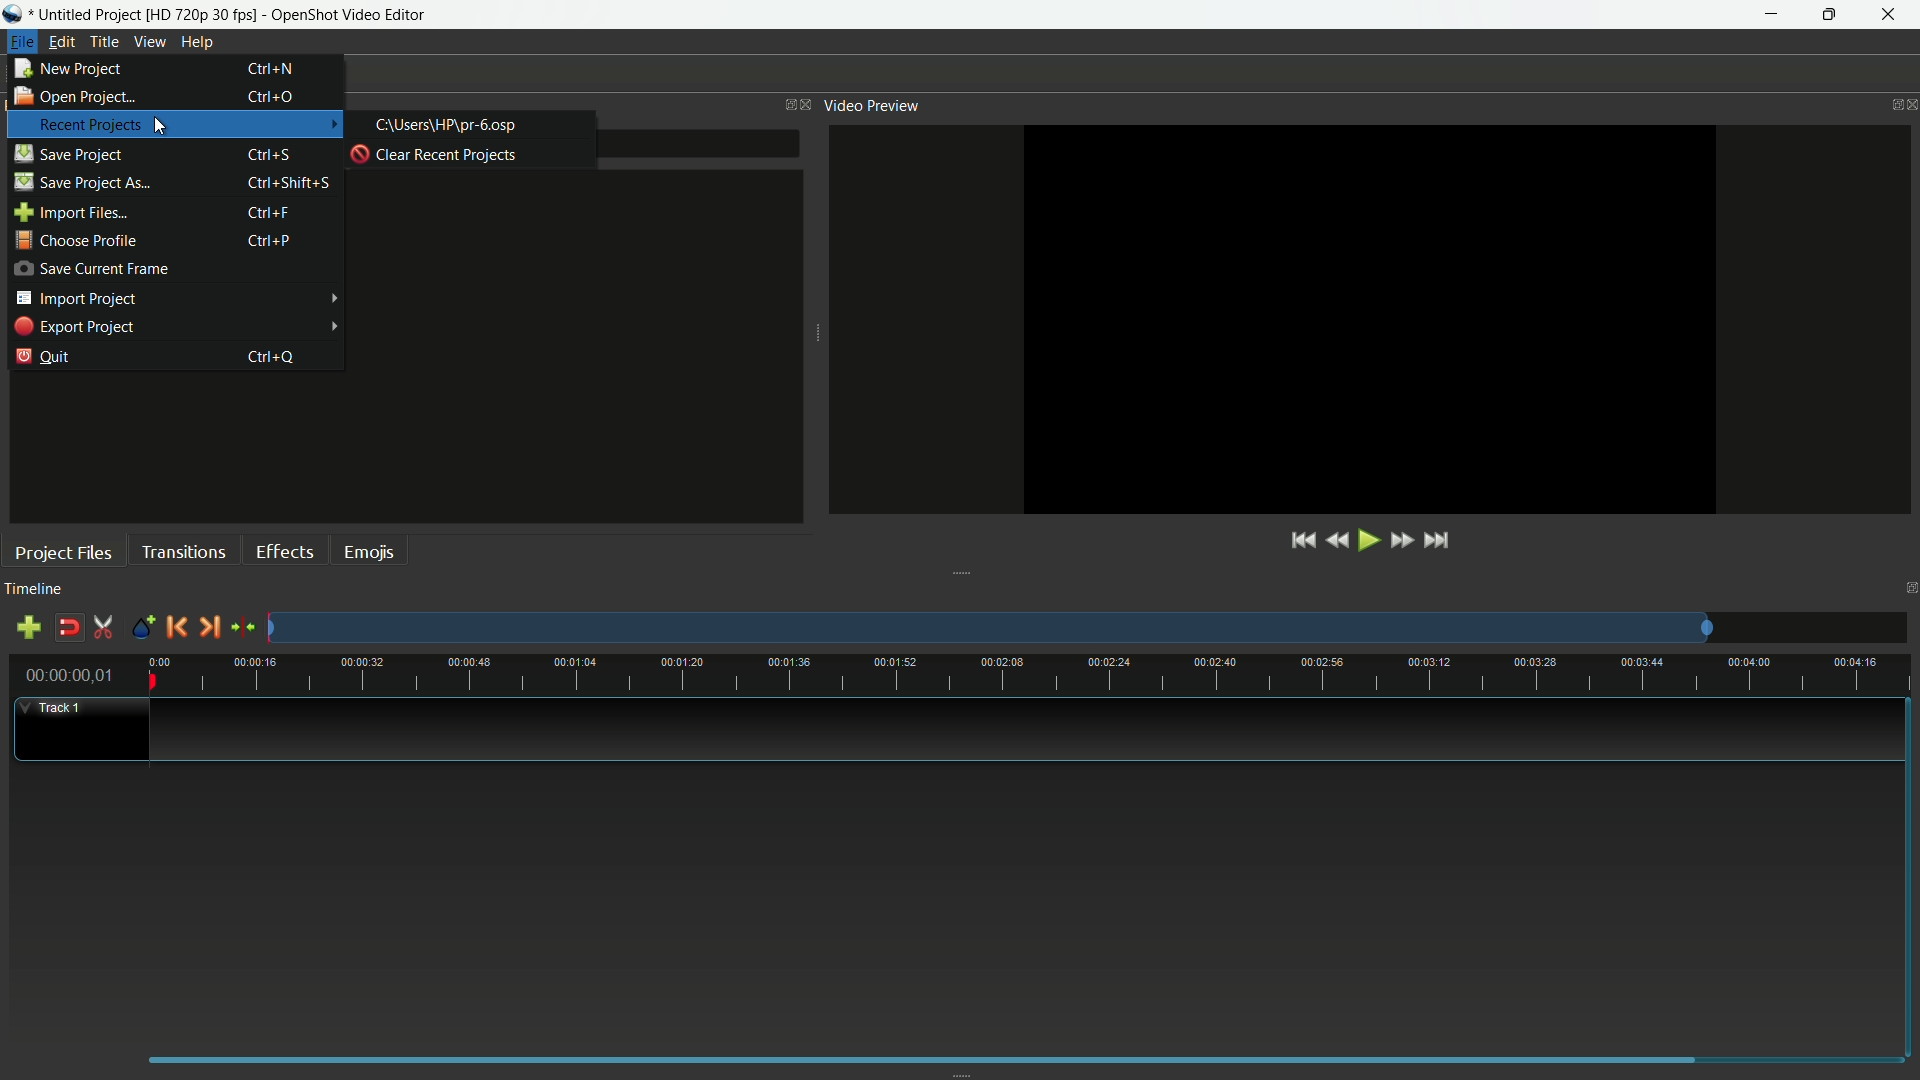  Describe the element at coordinates (87, 15) in the screenshot. I see `project name` at that location.